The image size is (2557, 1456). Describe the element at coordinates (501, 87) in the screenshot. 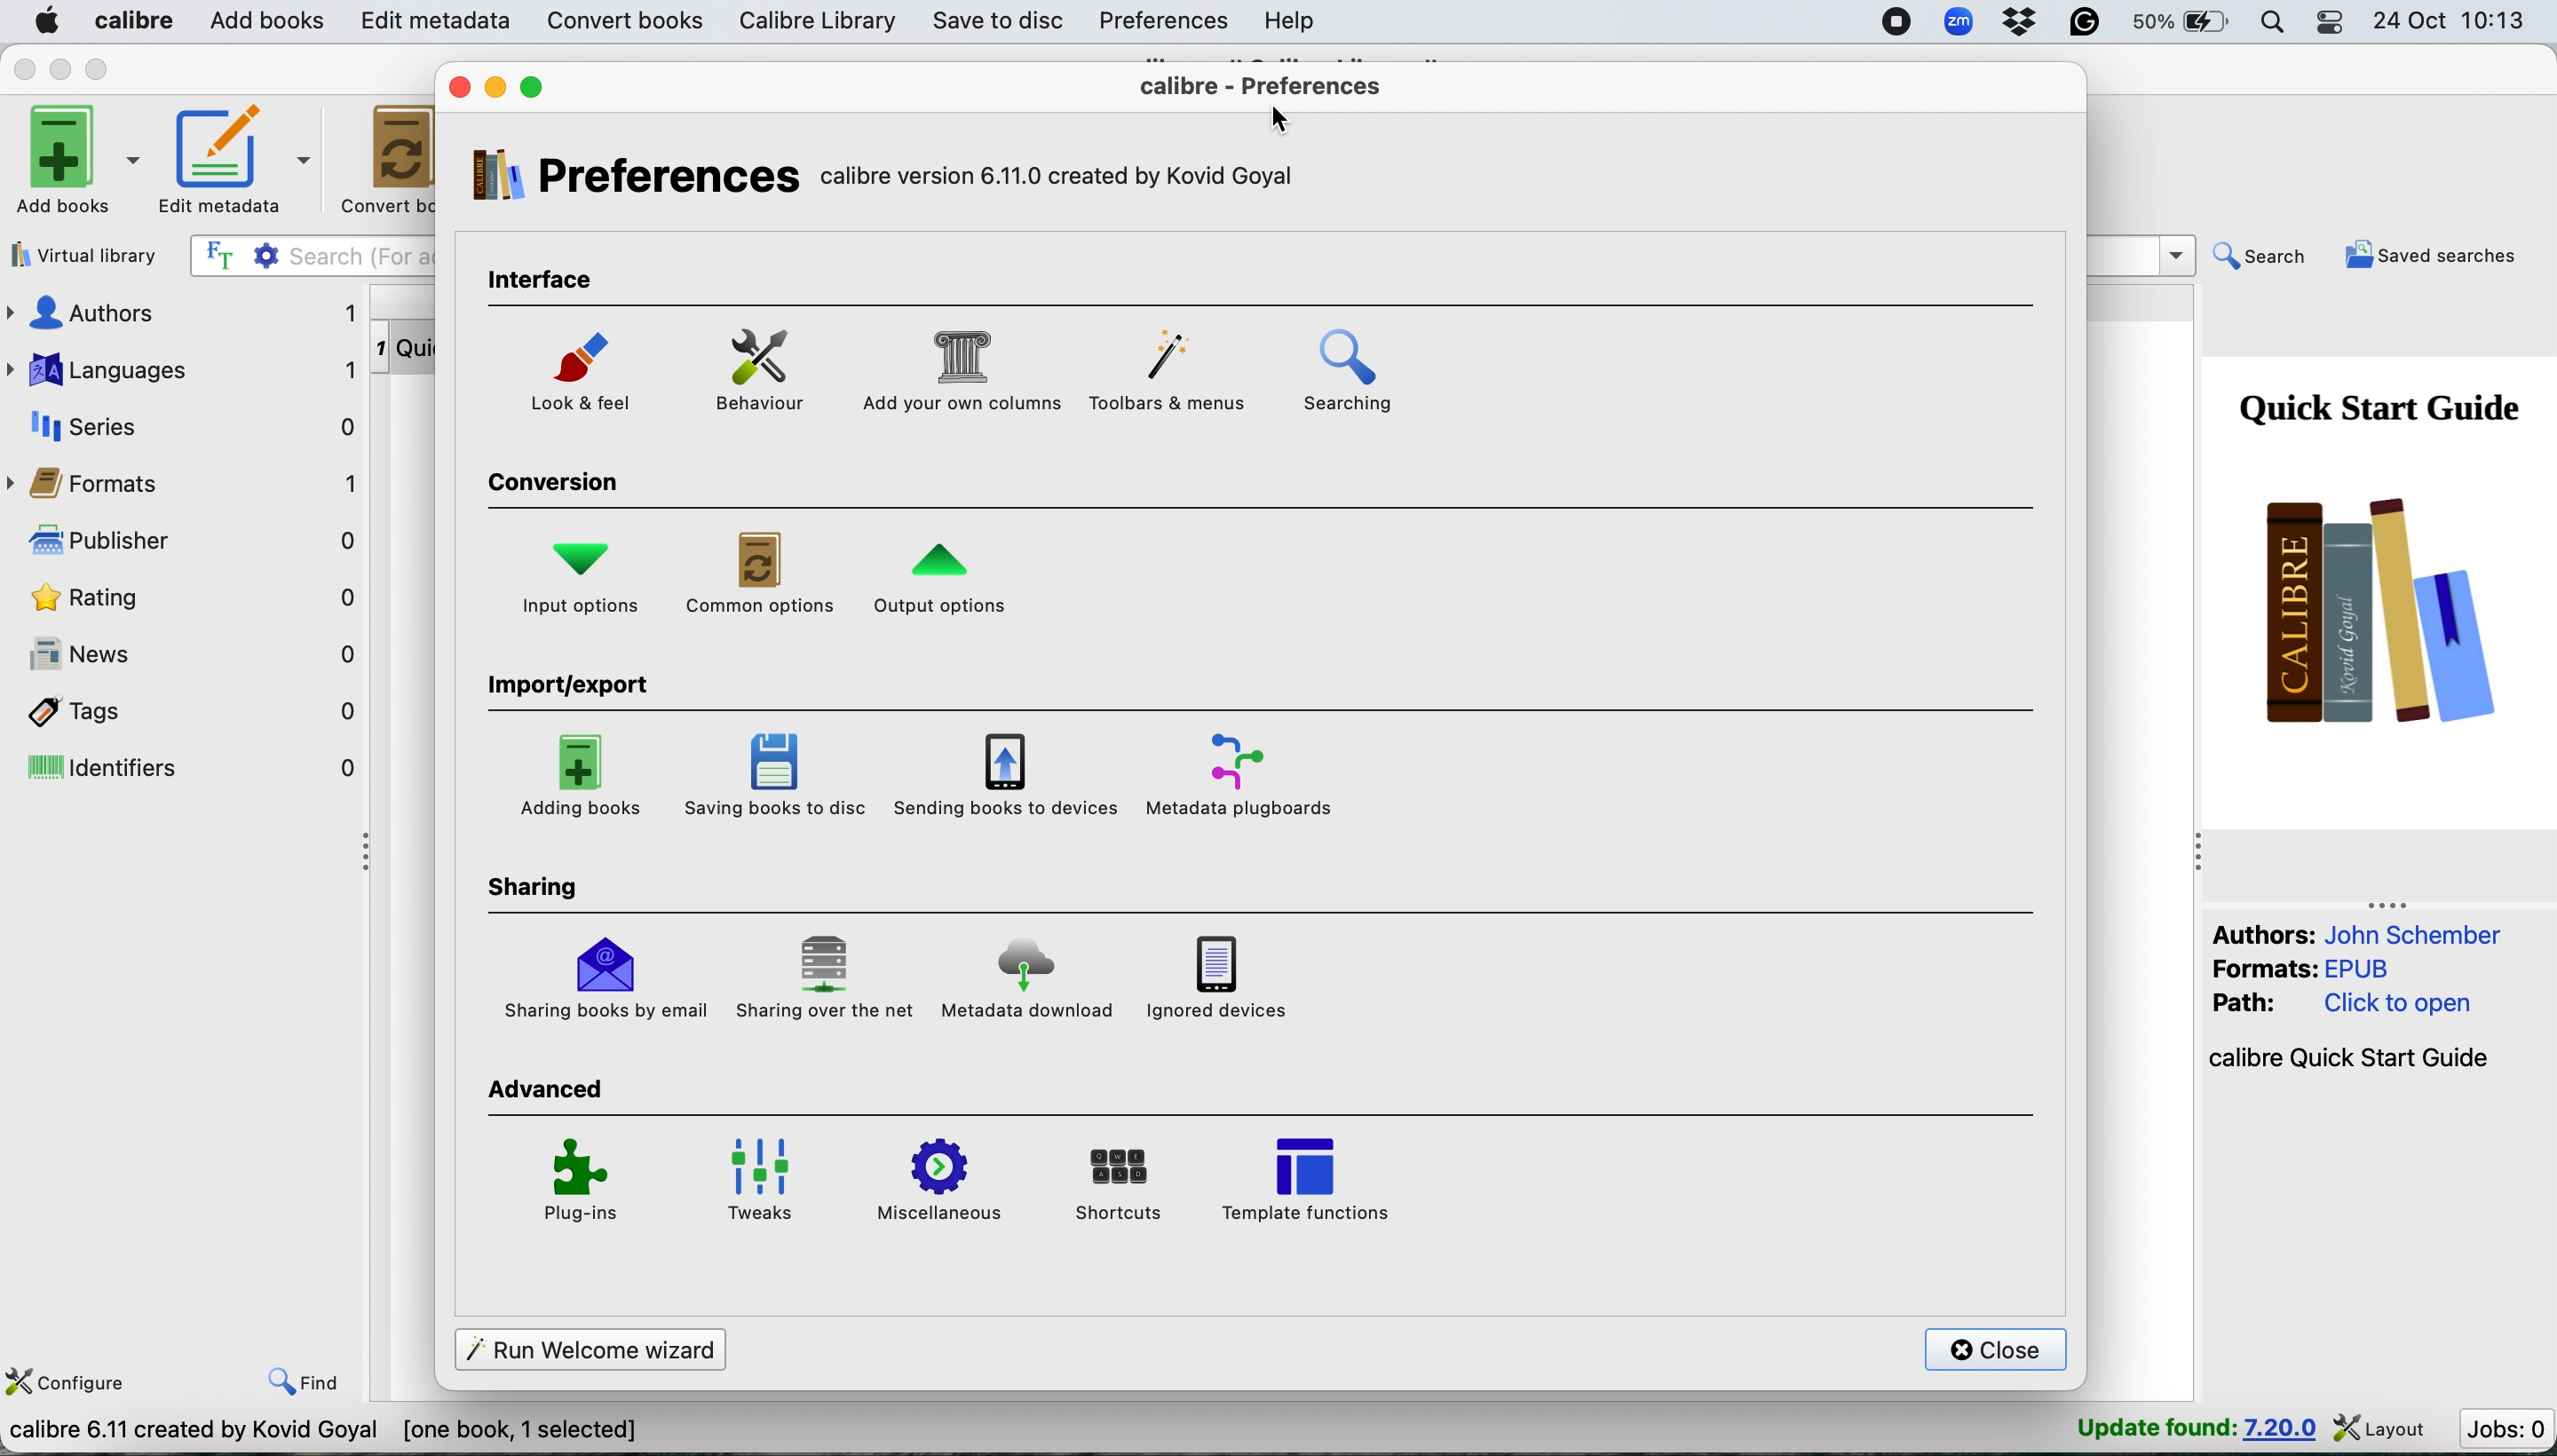

I see `minimise` at that location.